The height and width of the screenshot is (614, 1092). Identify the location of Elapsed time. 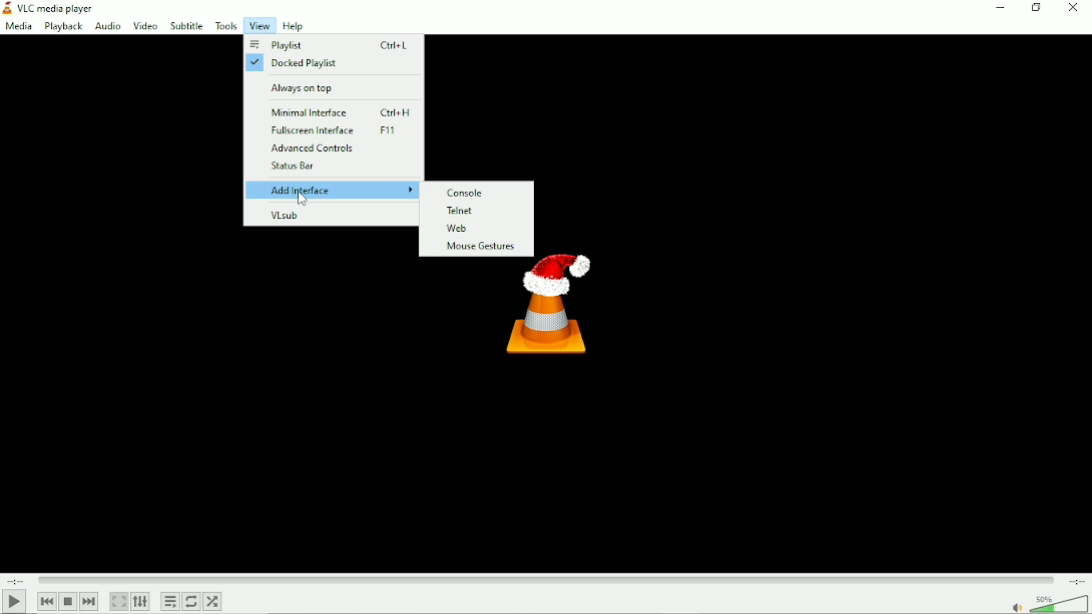
(16, 580).